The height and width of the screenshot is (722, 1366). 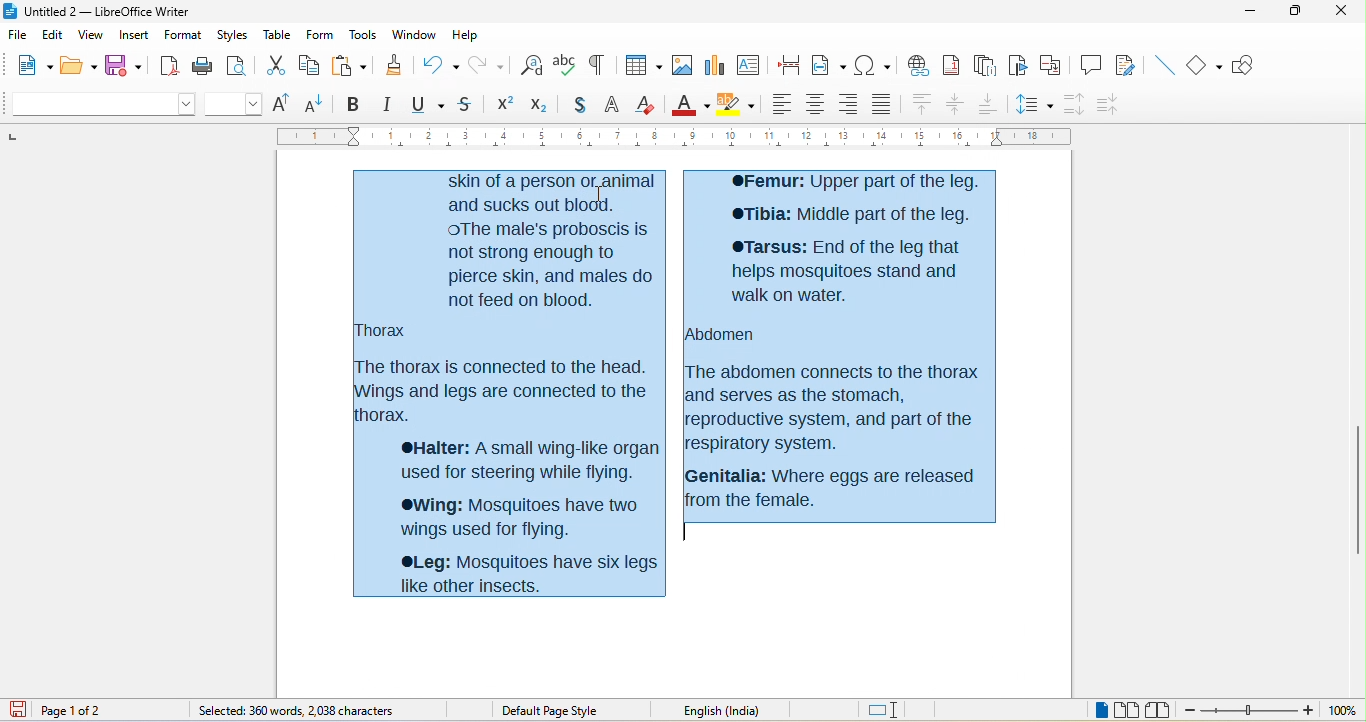 I want to click on justified, so click(x=881, y=105).